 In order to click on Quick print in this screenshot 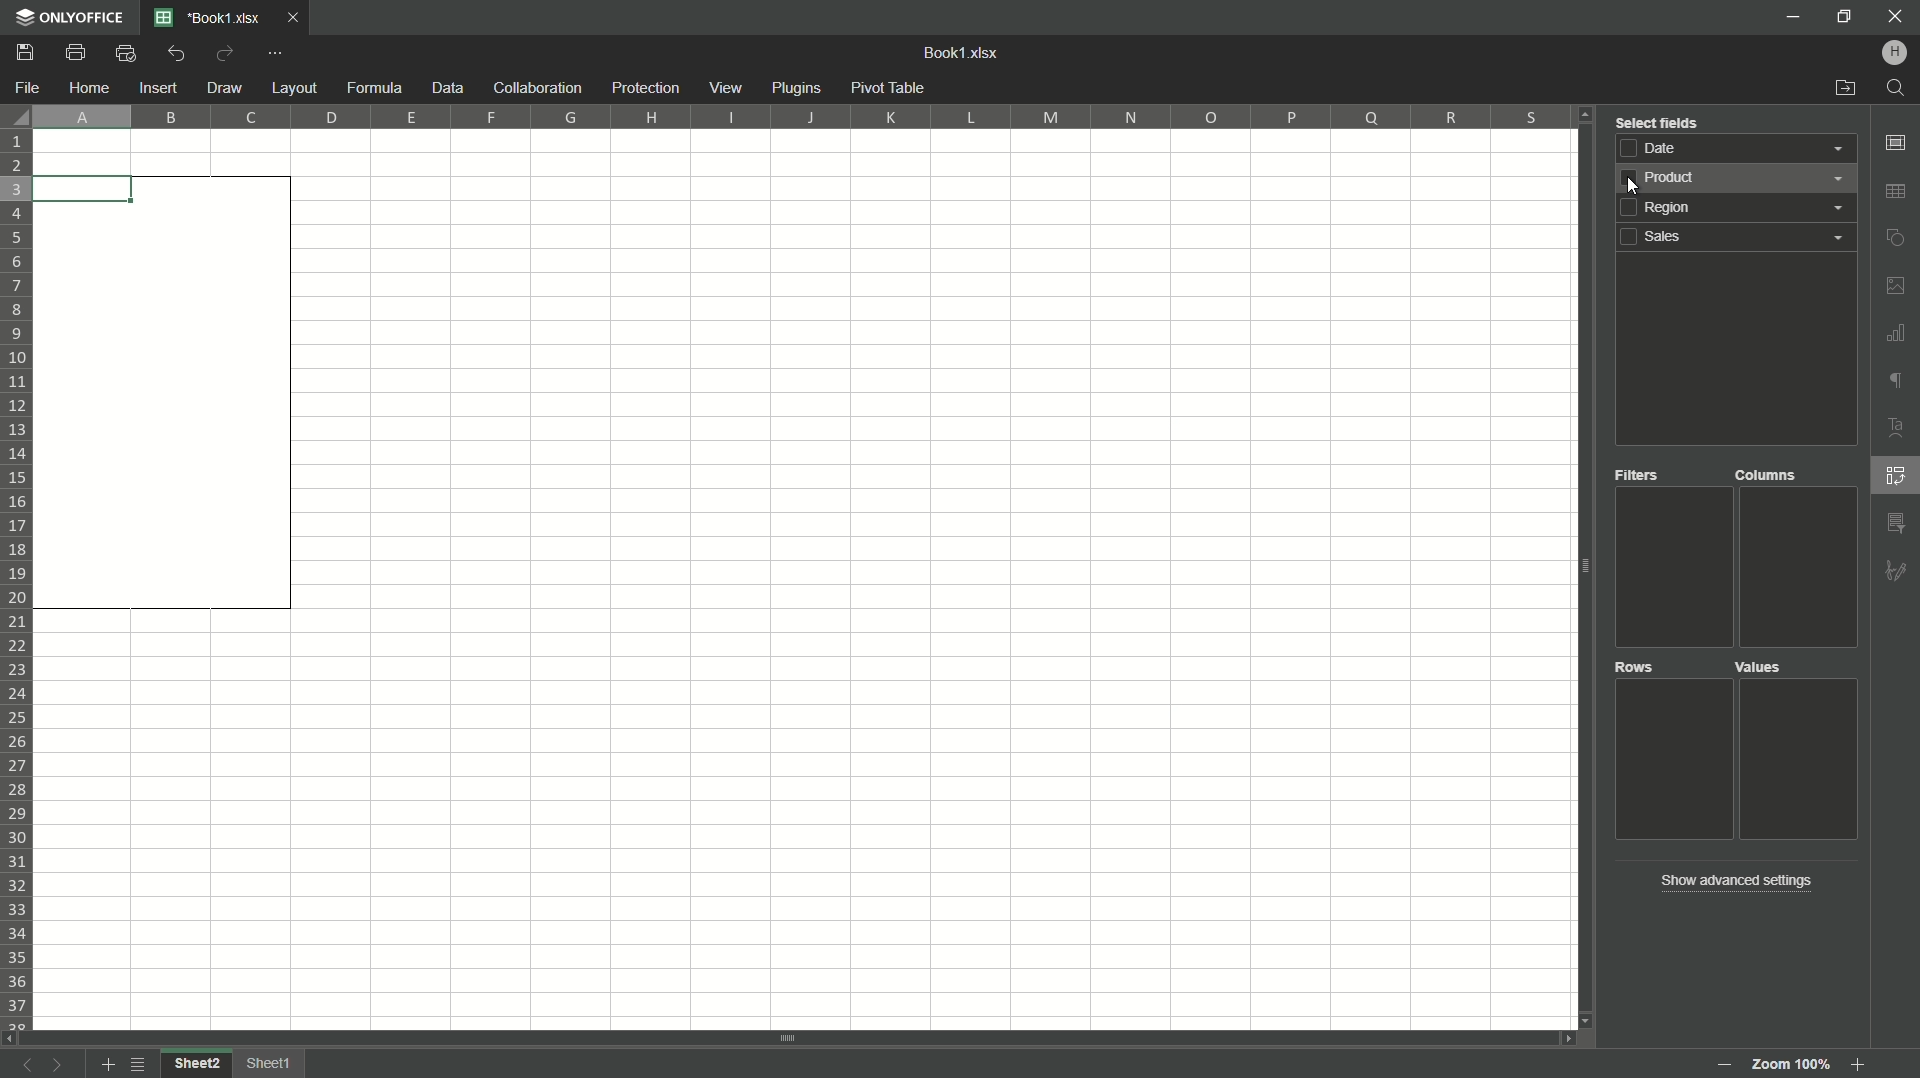, I will do `click(124, 55)`.